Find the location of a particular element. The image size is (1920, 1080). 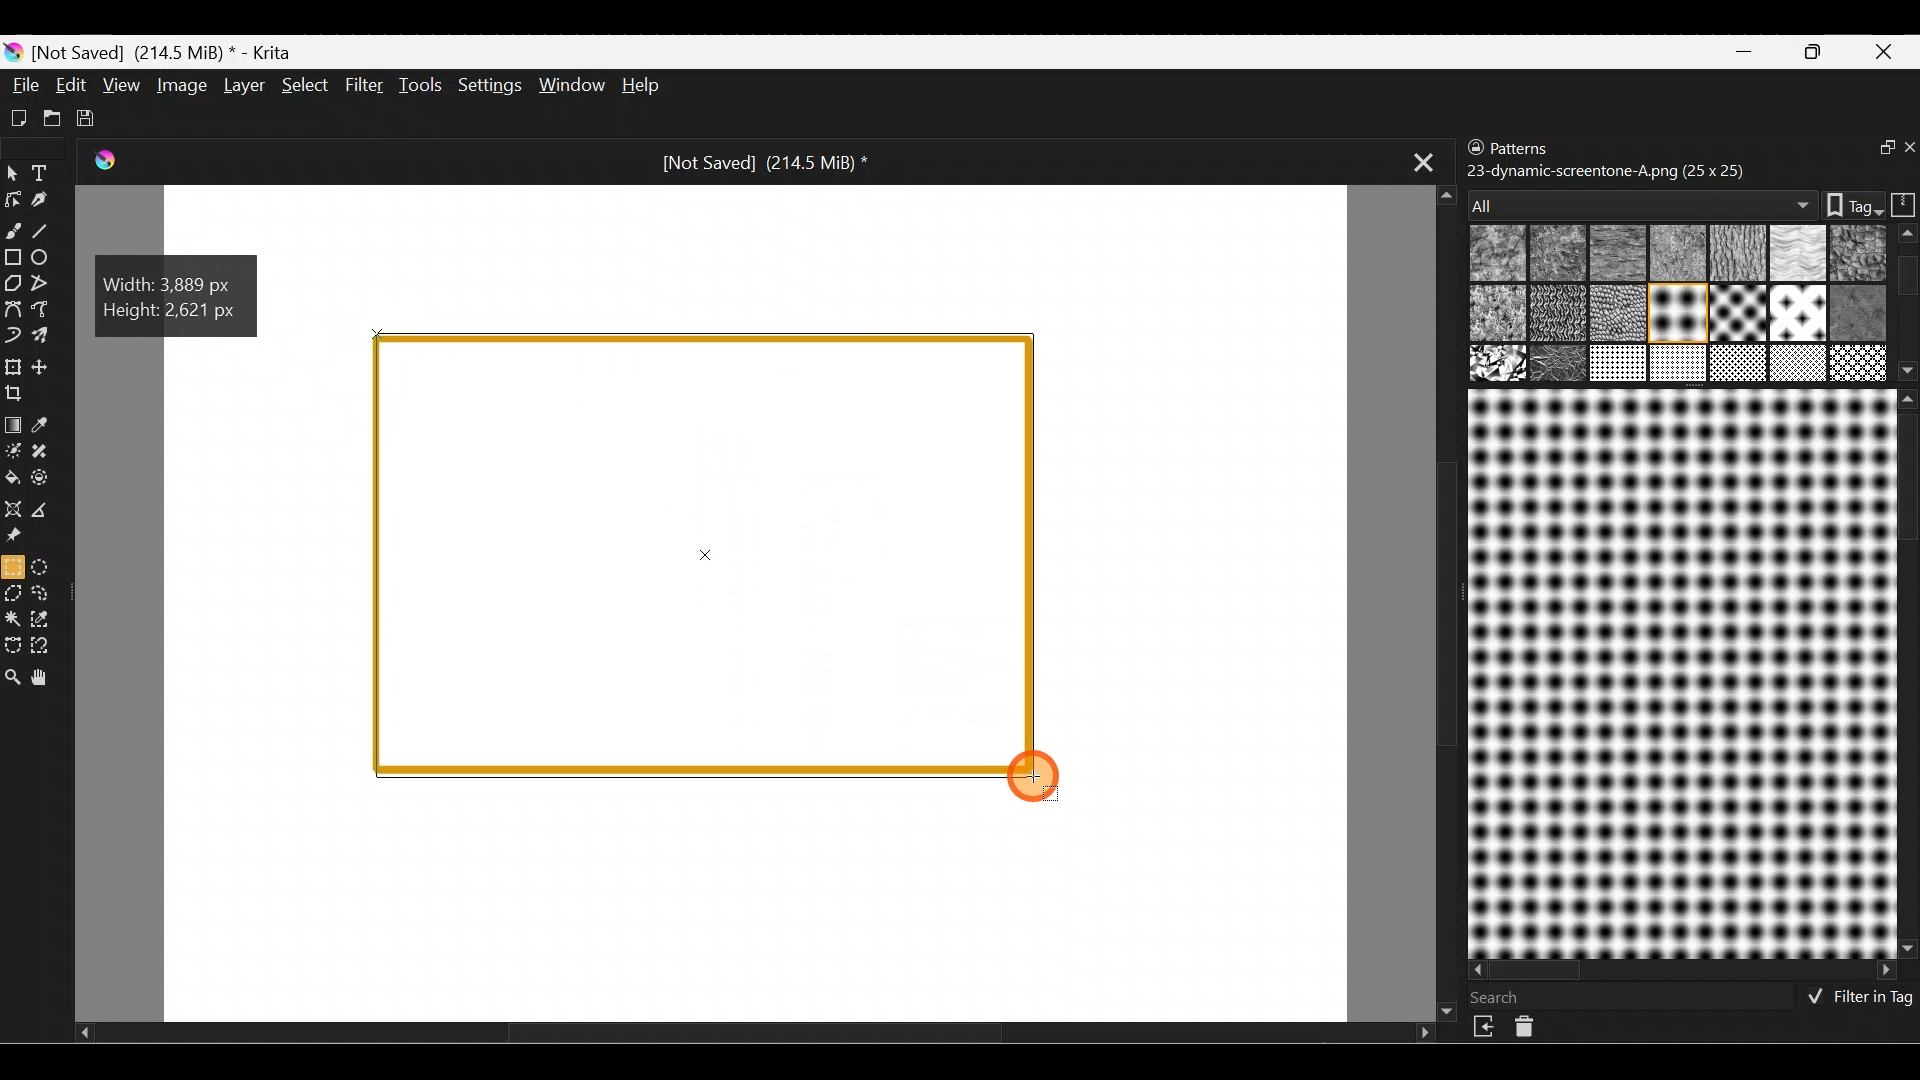

Pan tool is located at coordinates (49, 678).